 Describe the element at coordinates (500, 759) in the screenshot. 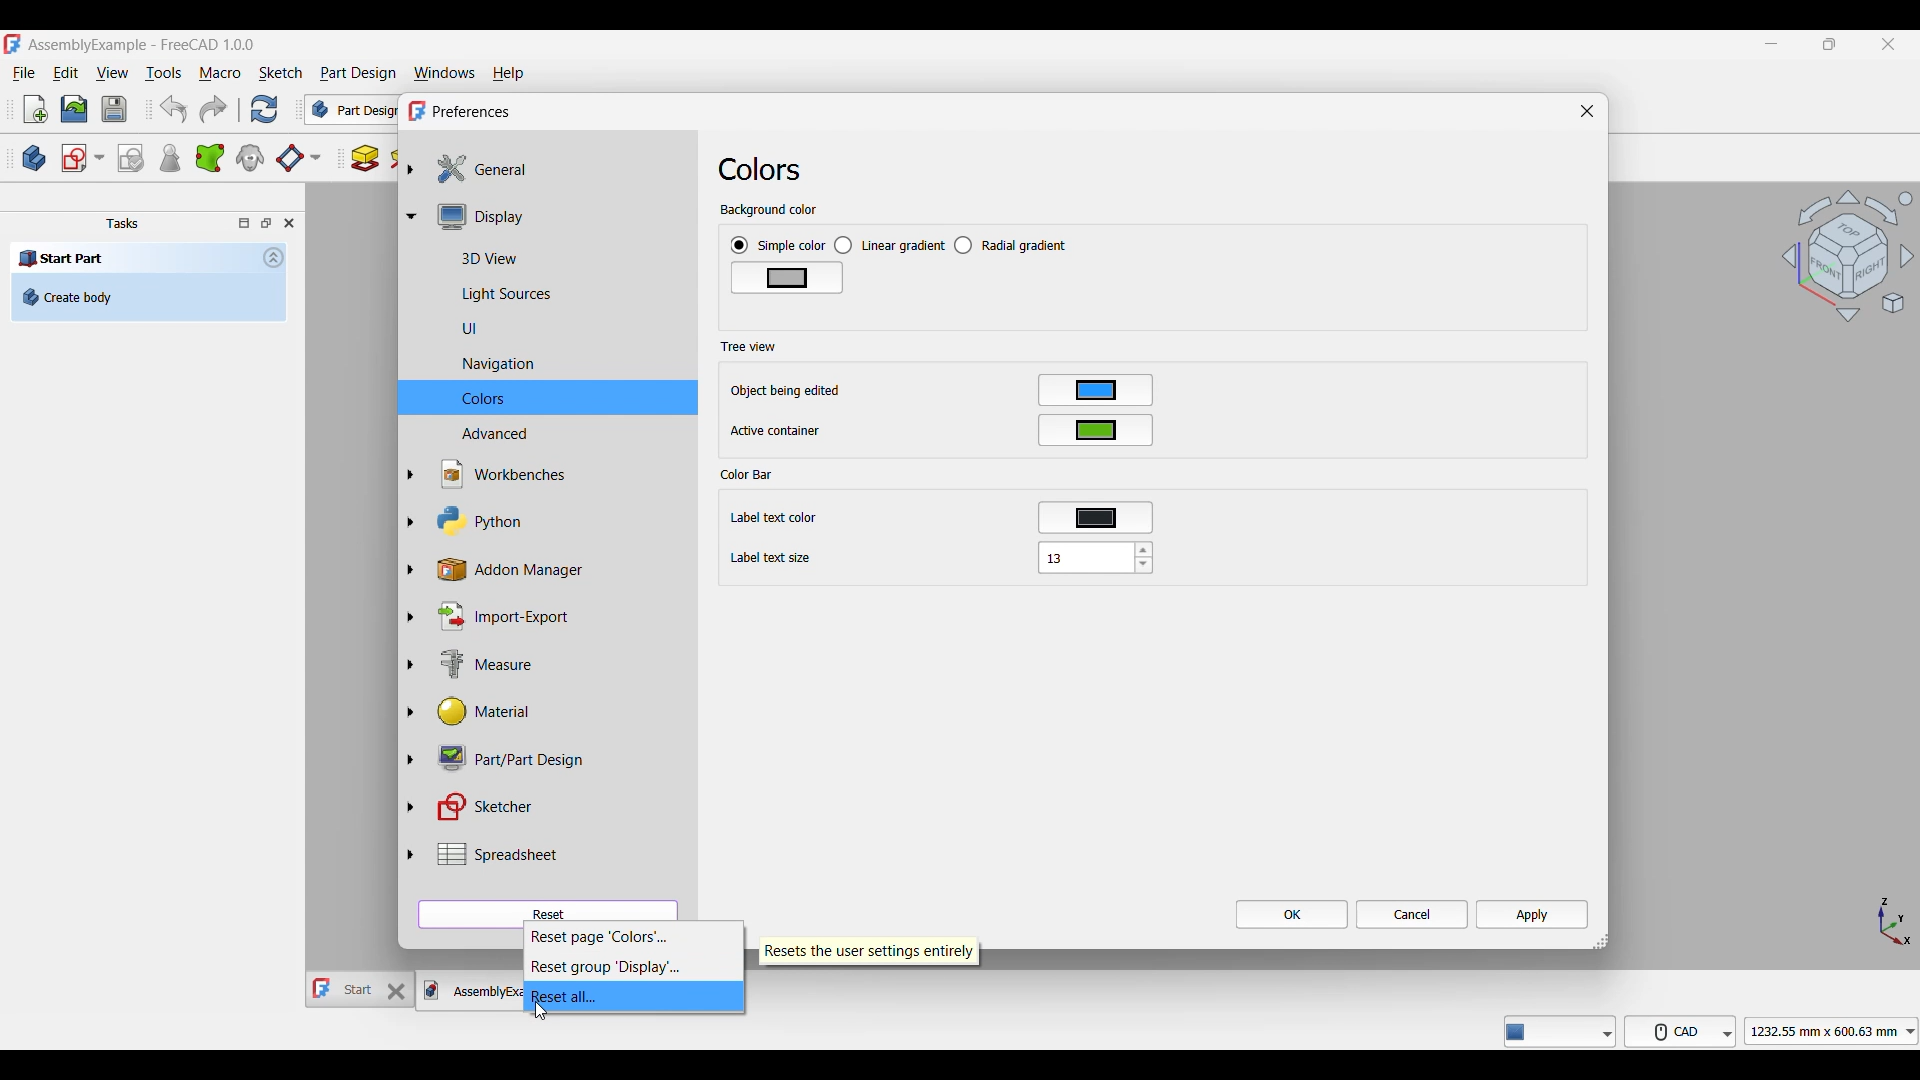

I see `Part/Part design` at that location.